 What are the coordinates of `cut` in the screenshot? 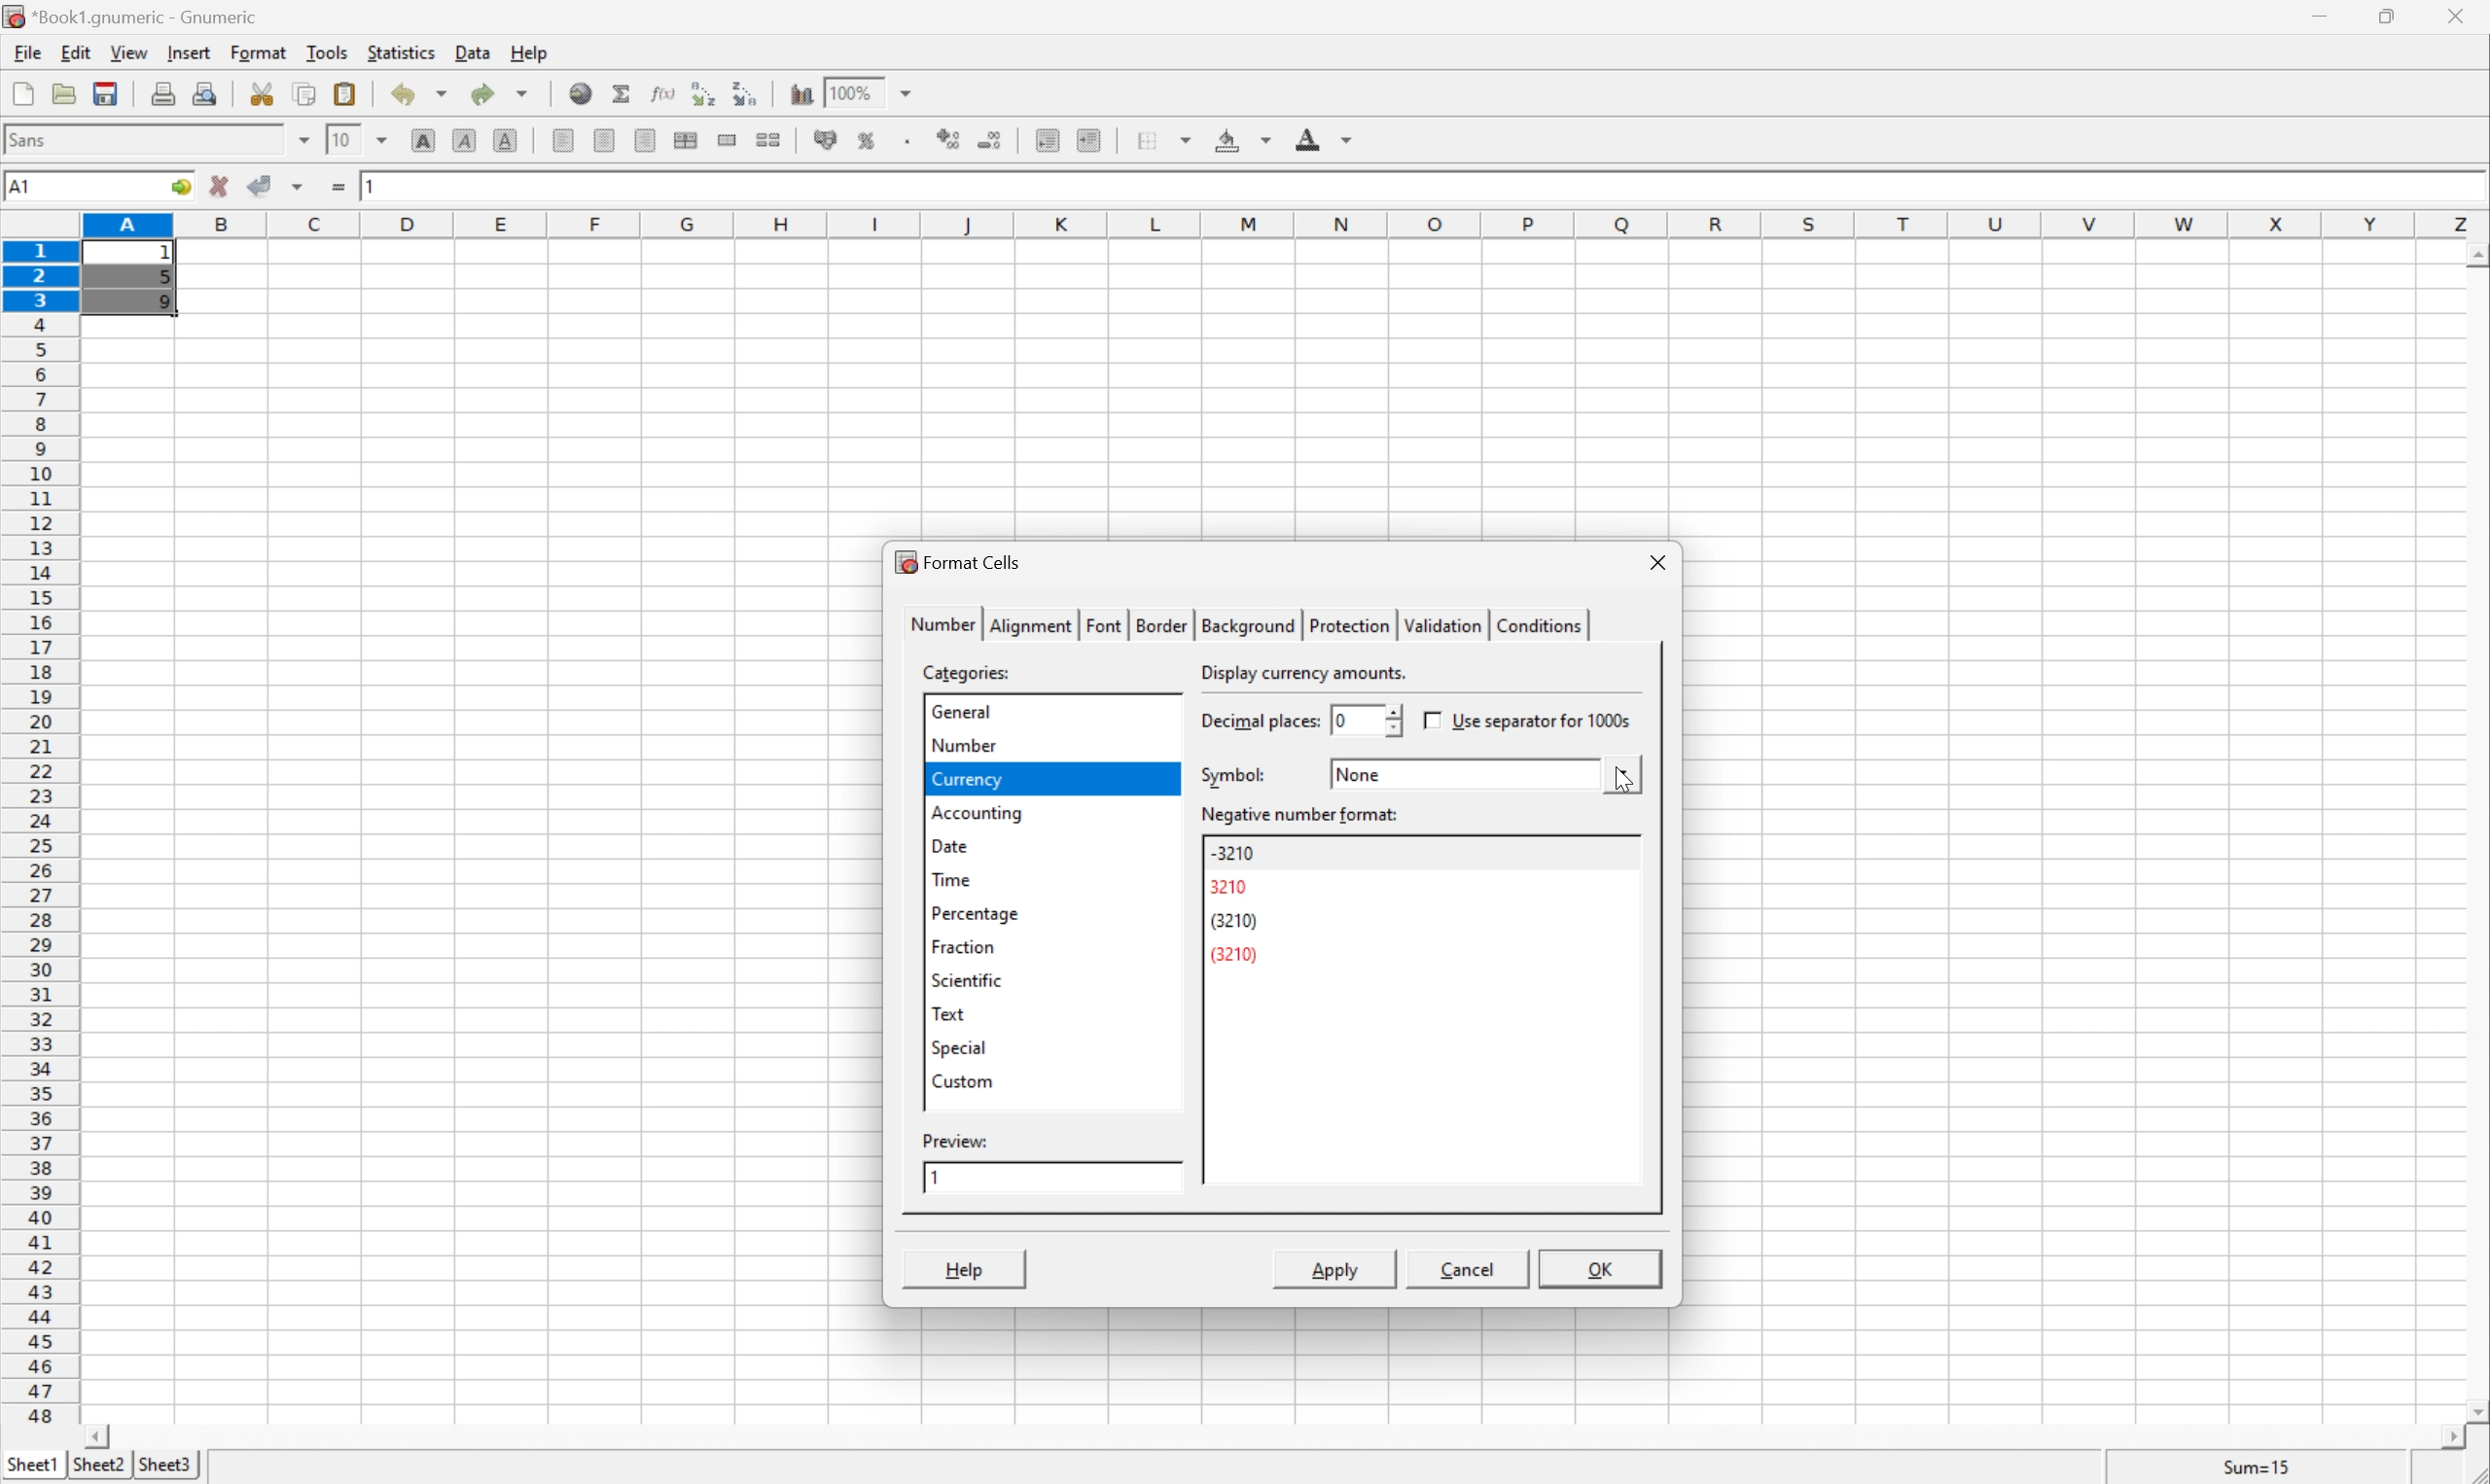 It's located at (262, 92).